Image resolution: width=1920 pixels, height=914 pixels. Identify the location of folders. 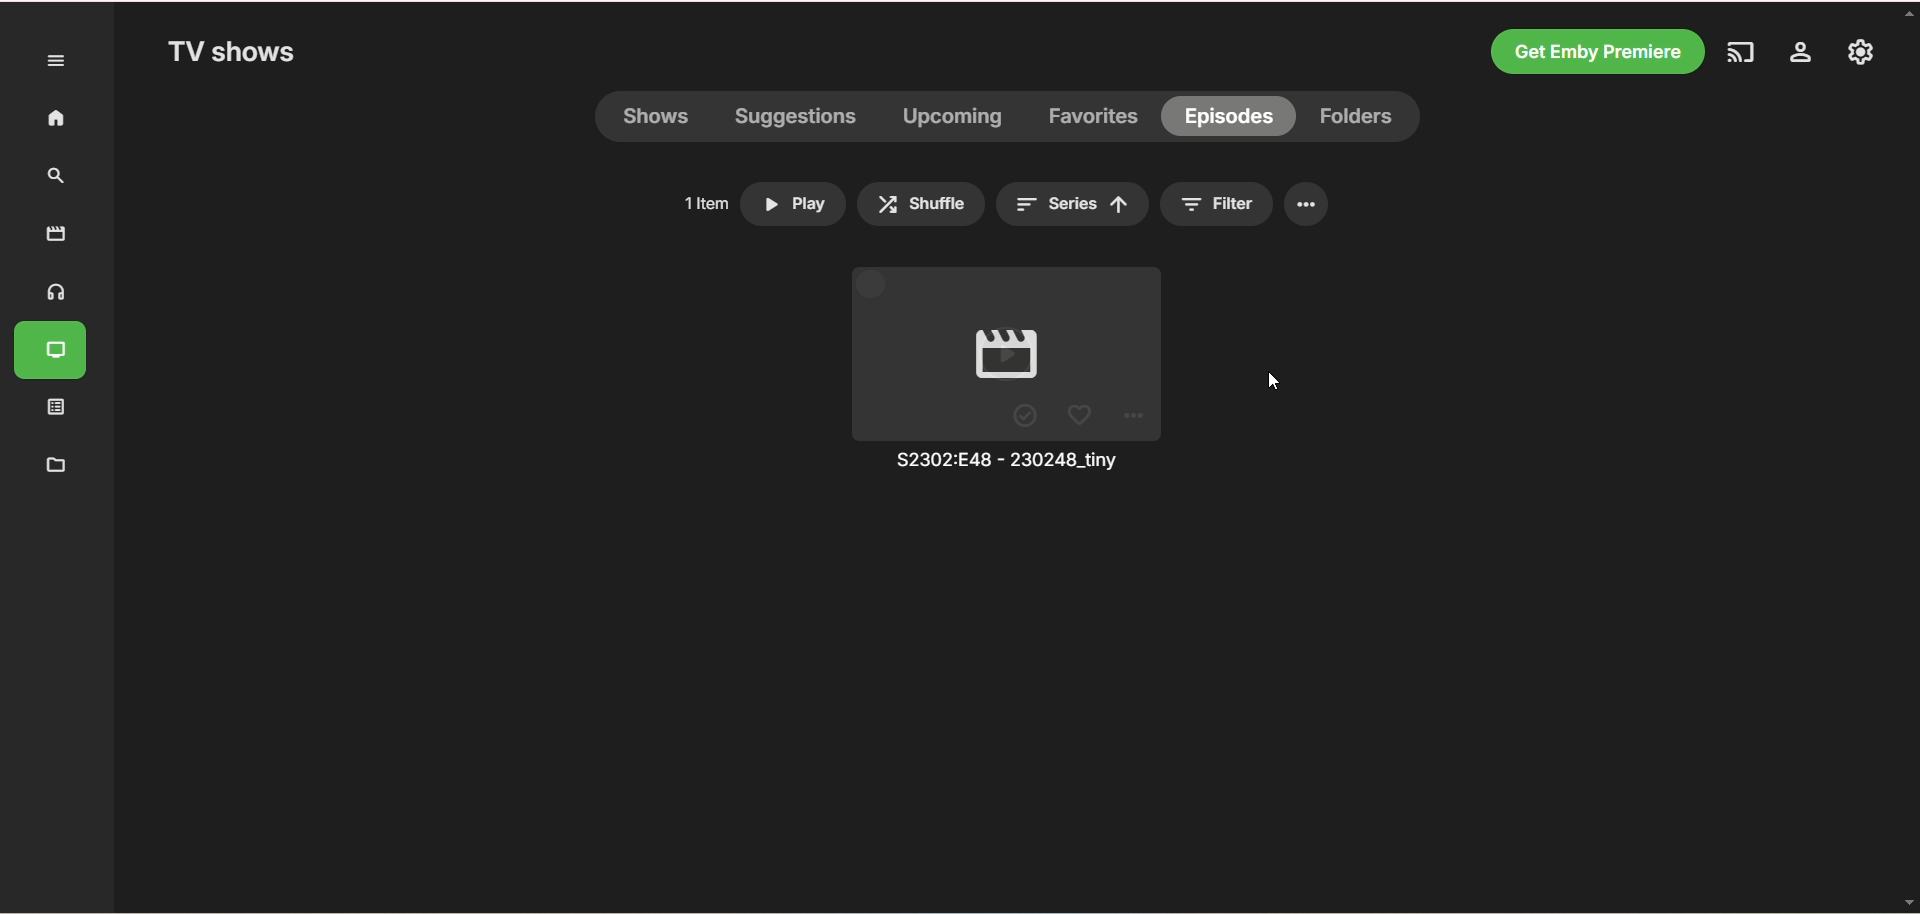
(1360, 116).